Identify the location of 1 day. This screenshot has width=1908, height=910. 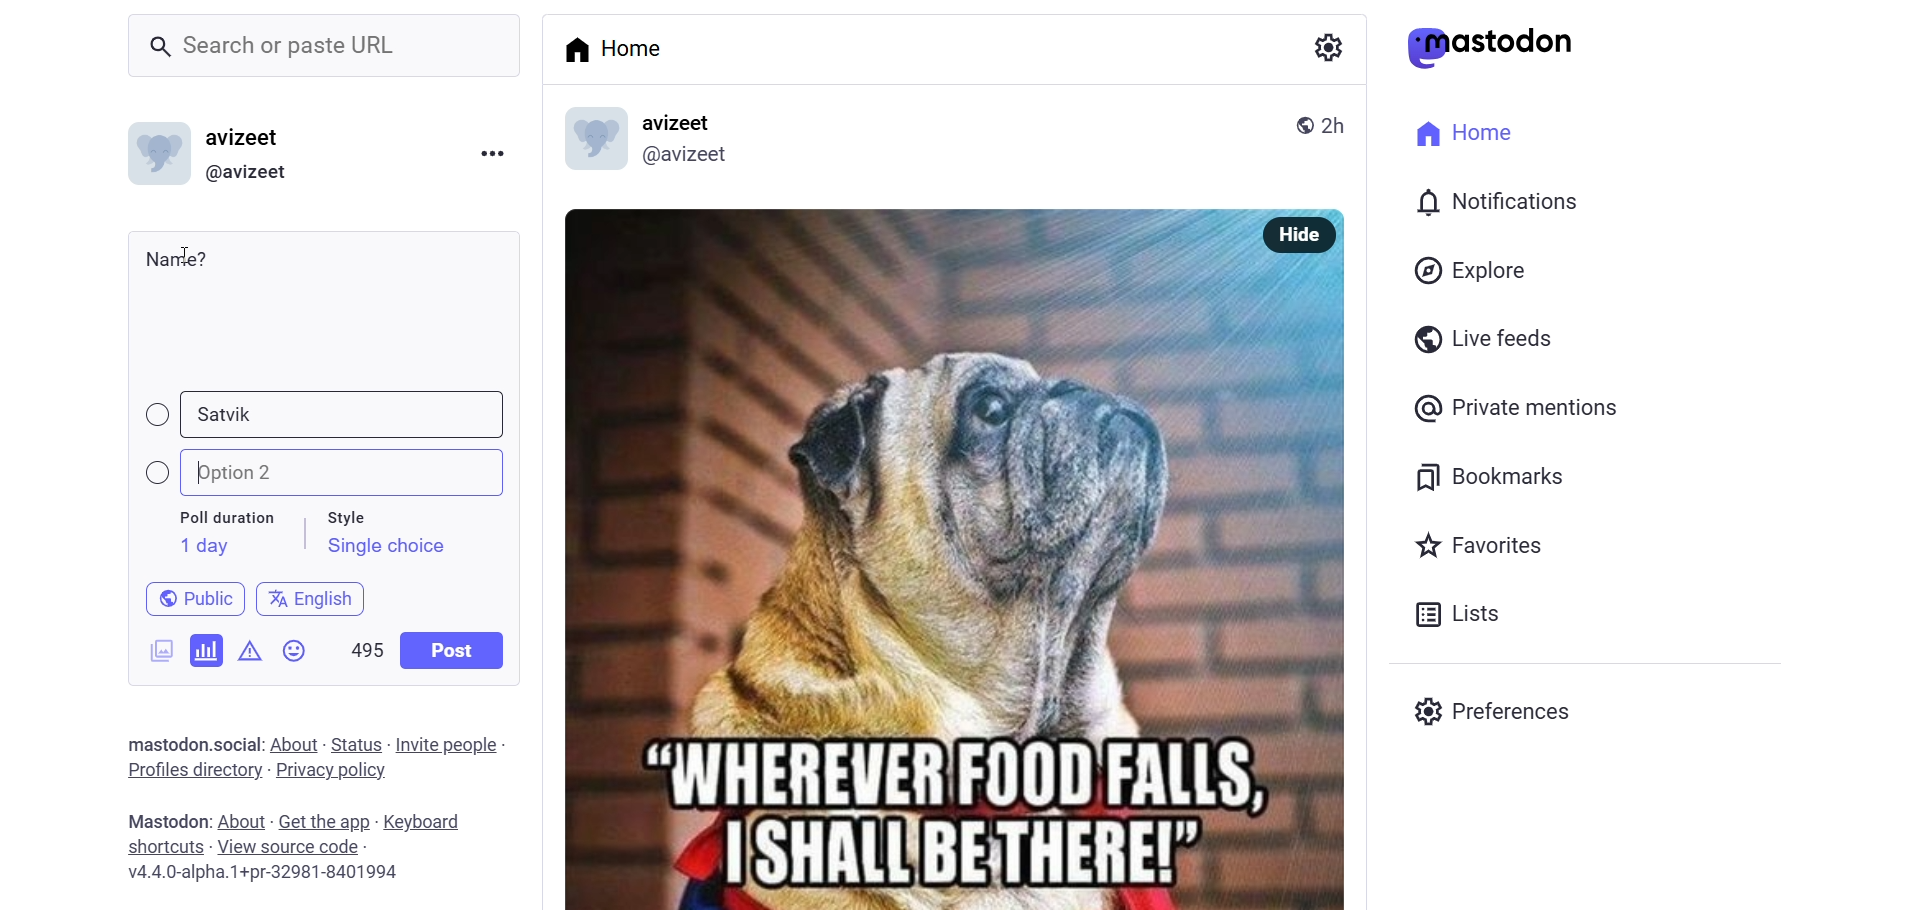
(201, 546).